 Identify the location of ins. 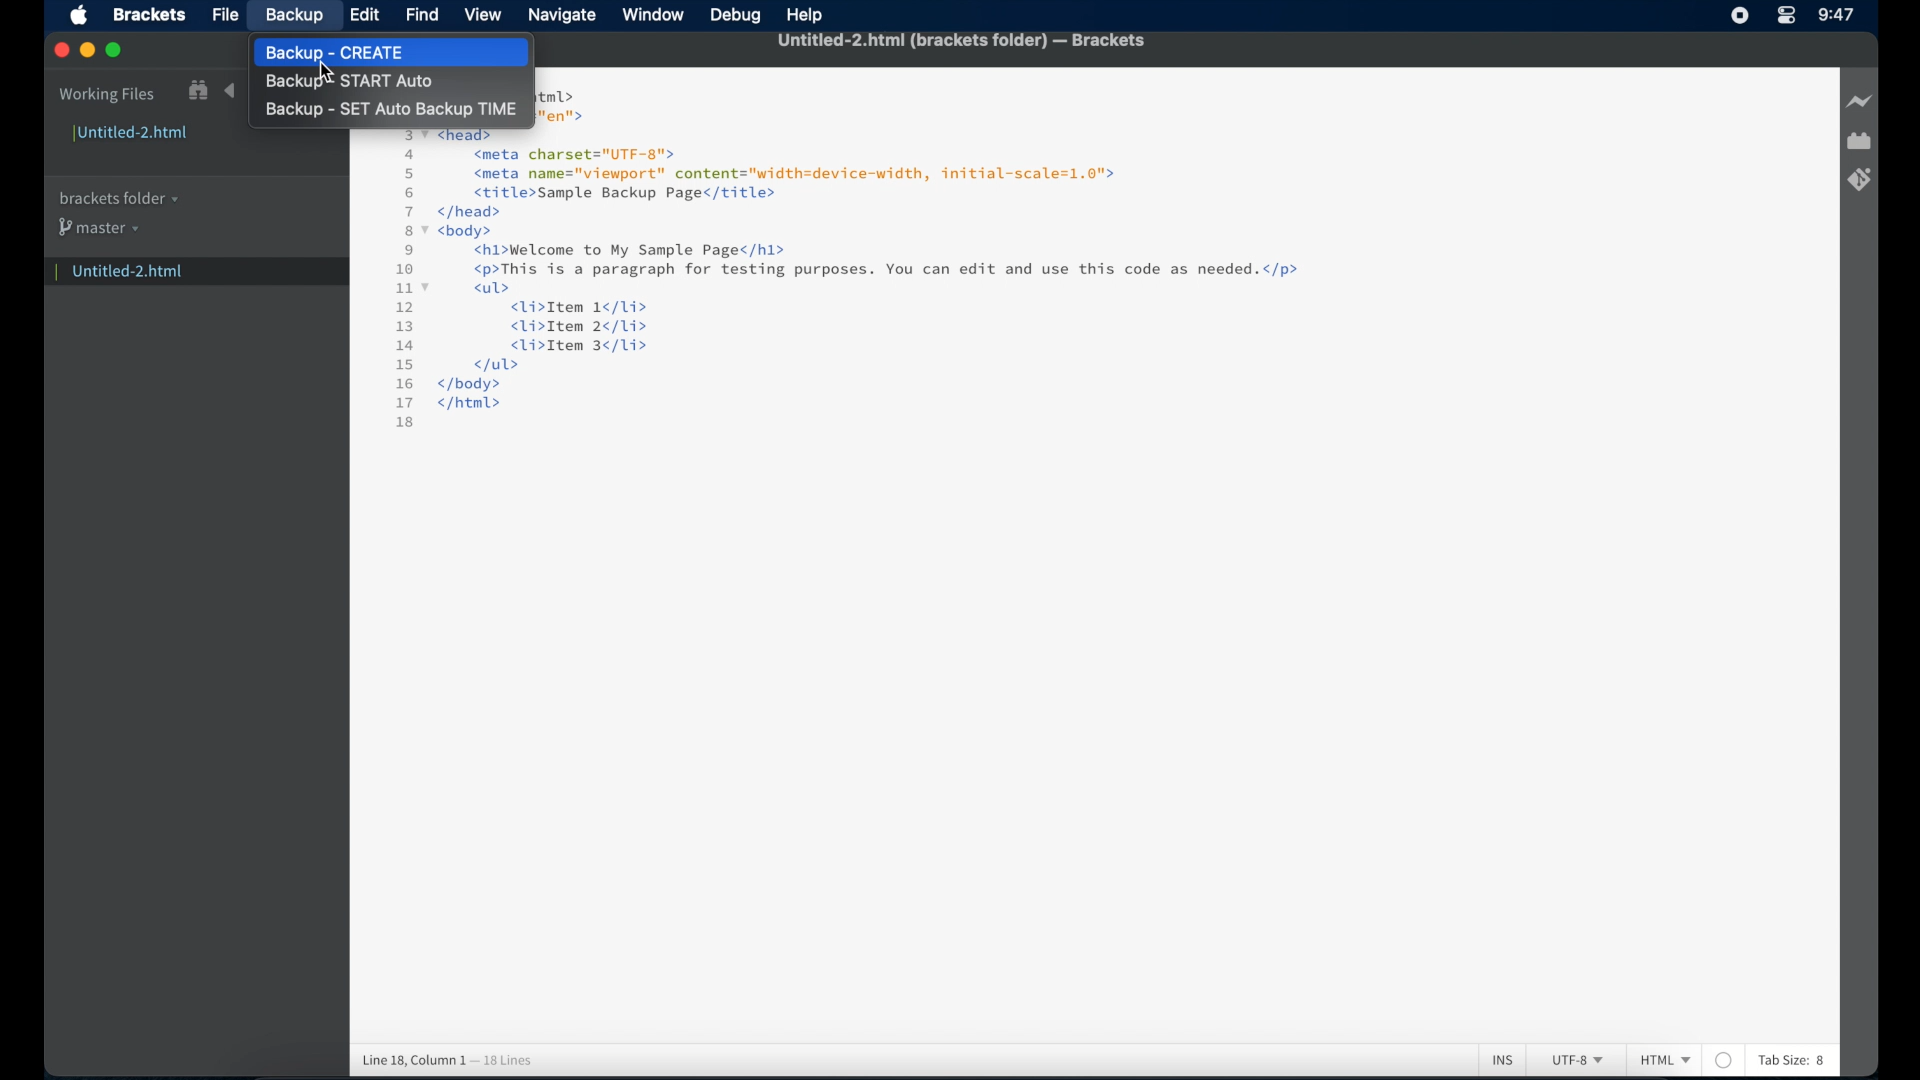
(1503, 1061).